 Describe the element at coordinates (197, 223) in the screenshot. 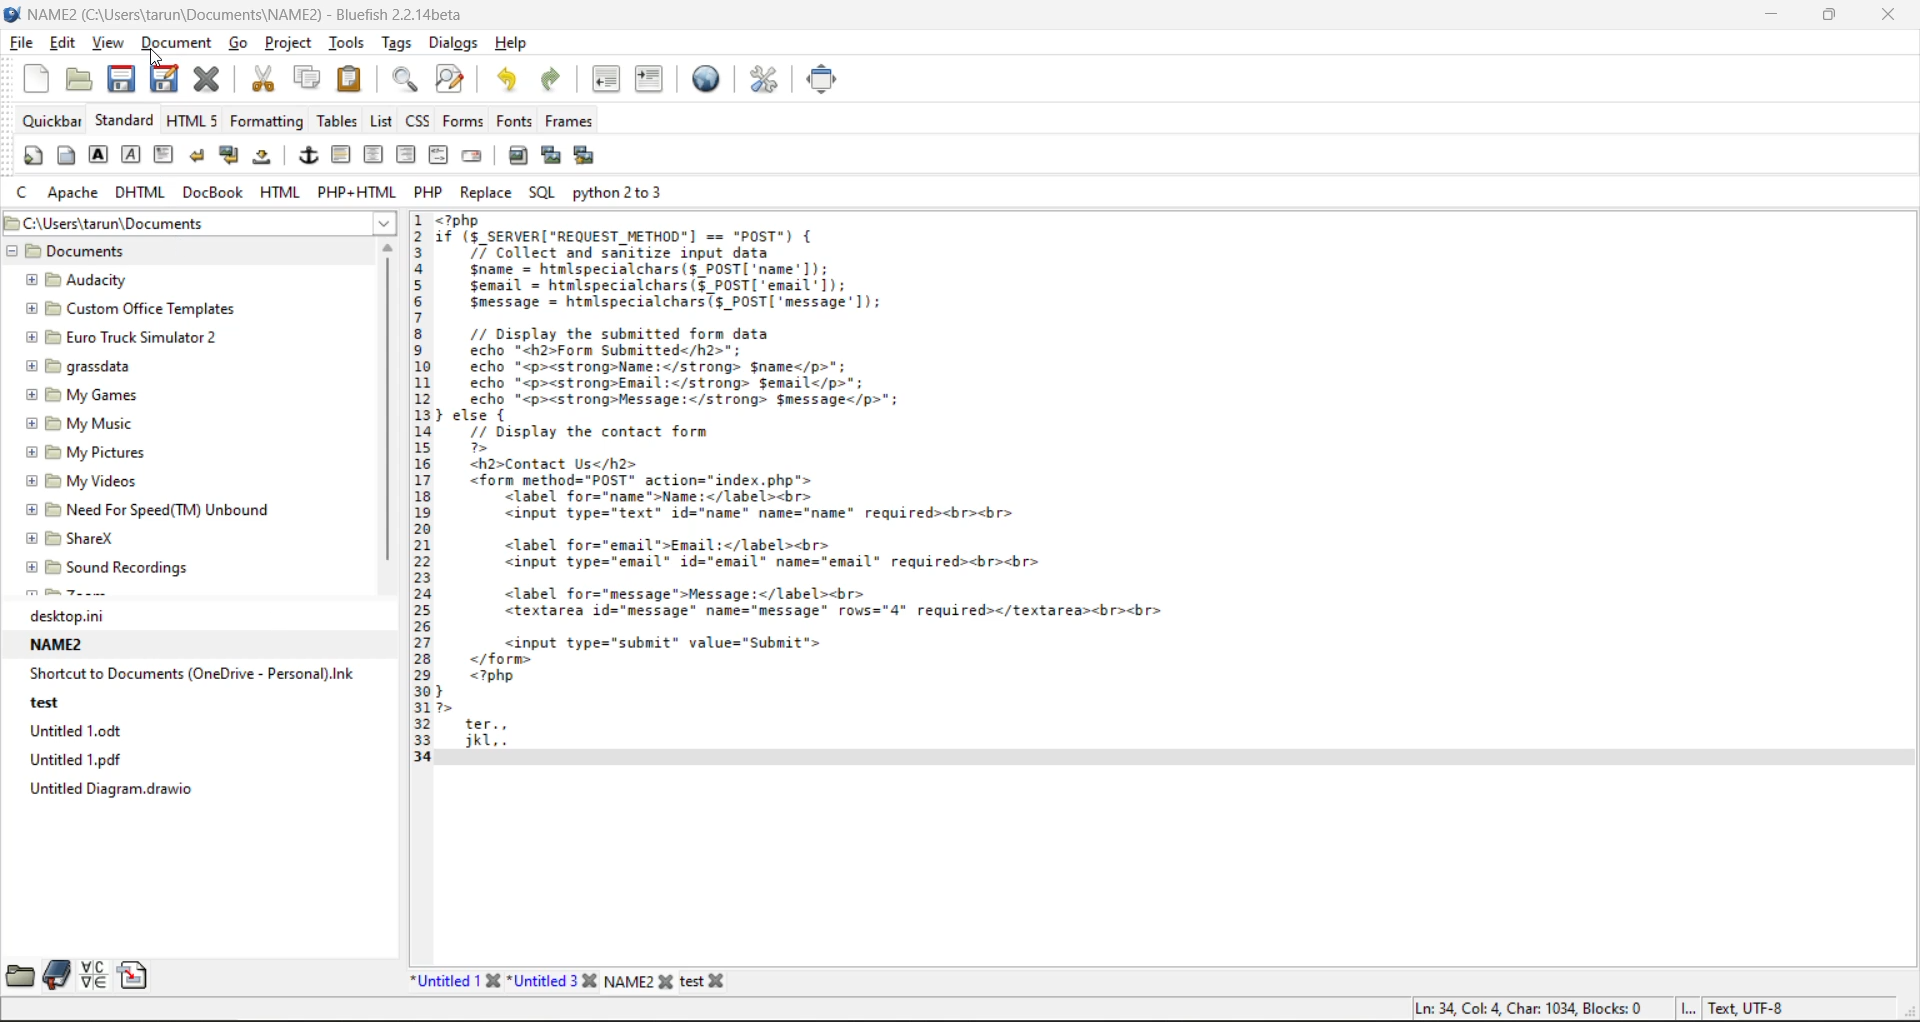

I see `file path` at that location.